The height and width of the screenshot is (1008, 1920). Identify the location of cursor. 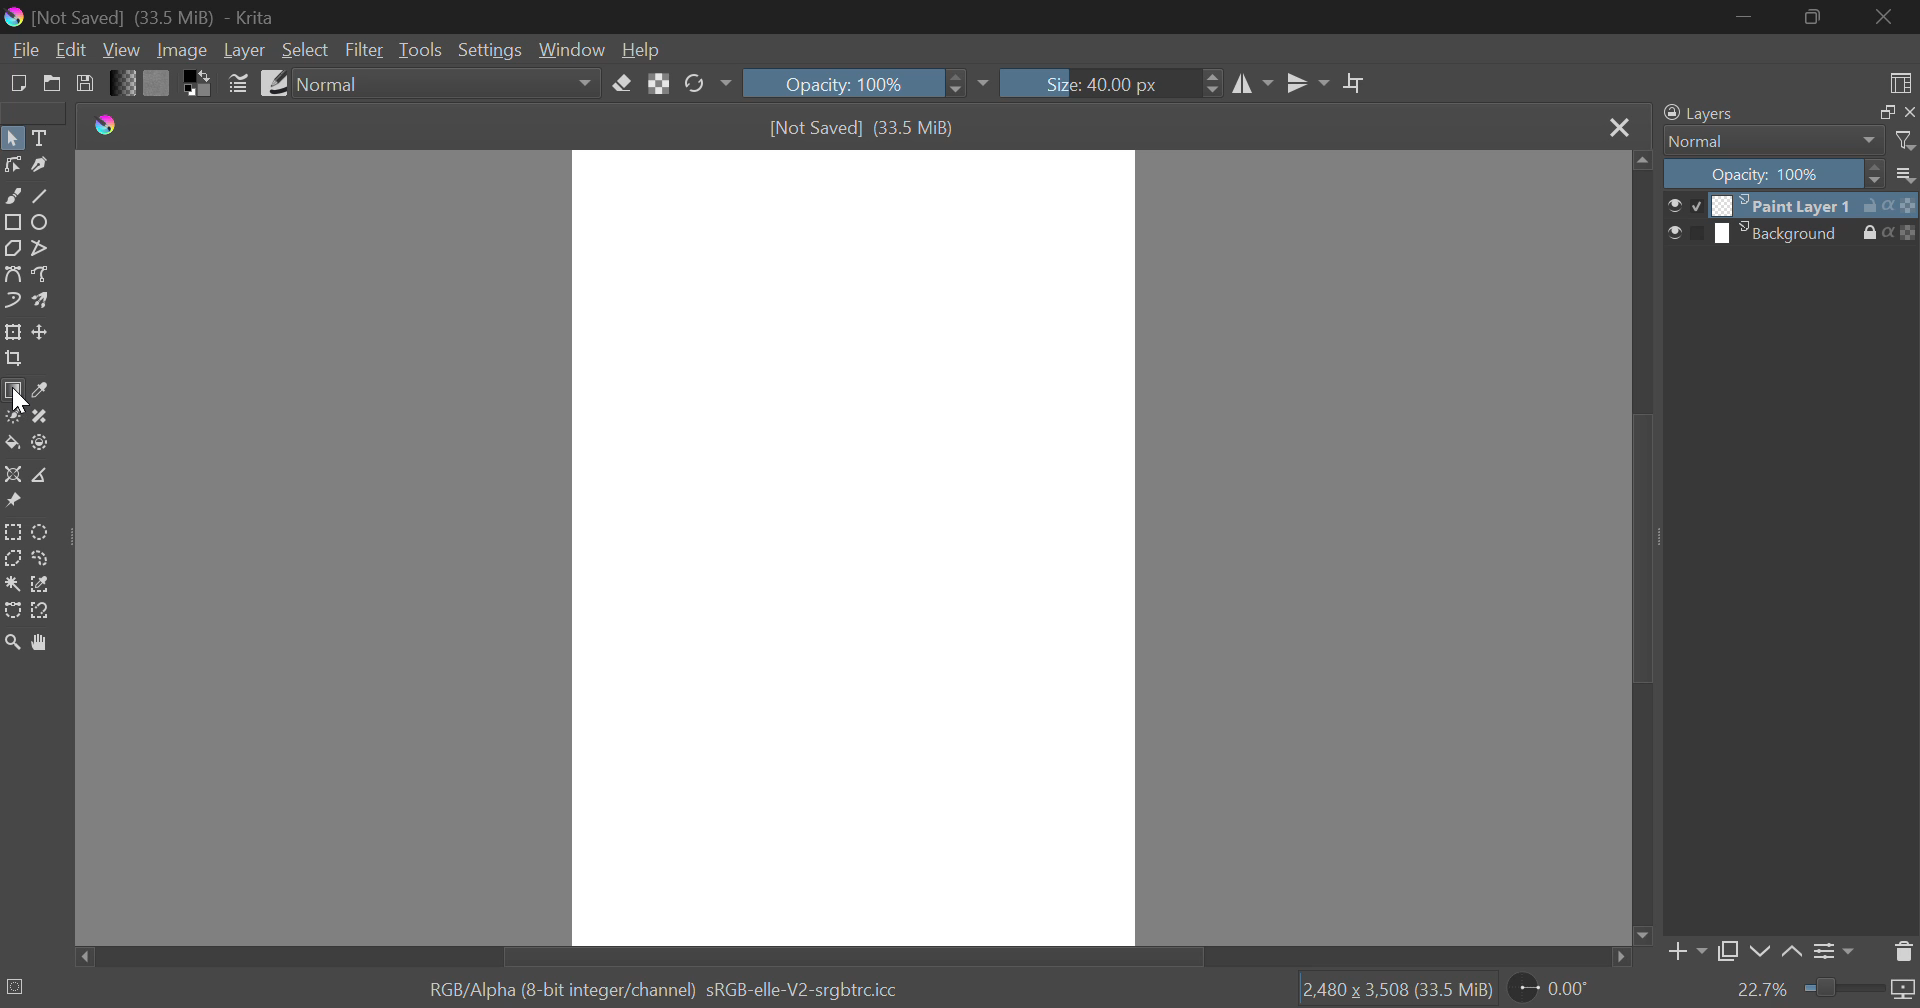
(21, 399).